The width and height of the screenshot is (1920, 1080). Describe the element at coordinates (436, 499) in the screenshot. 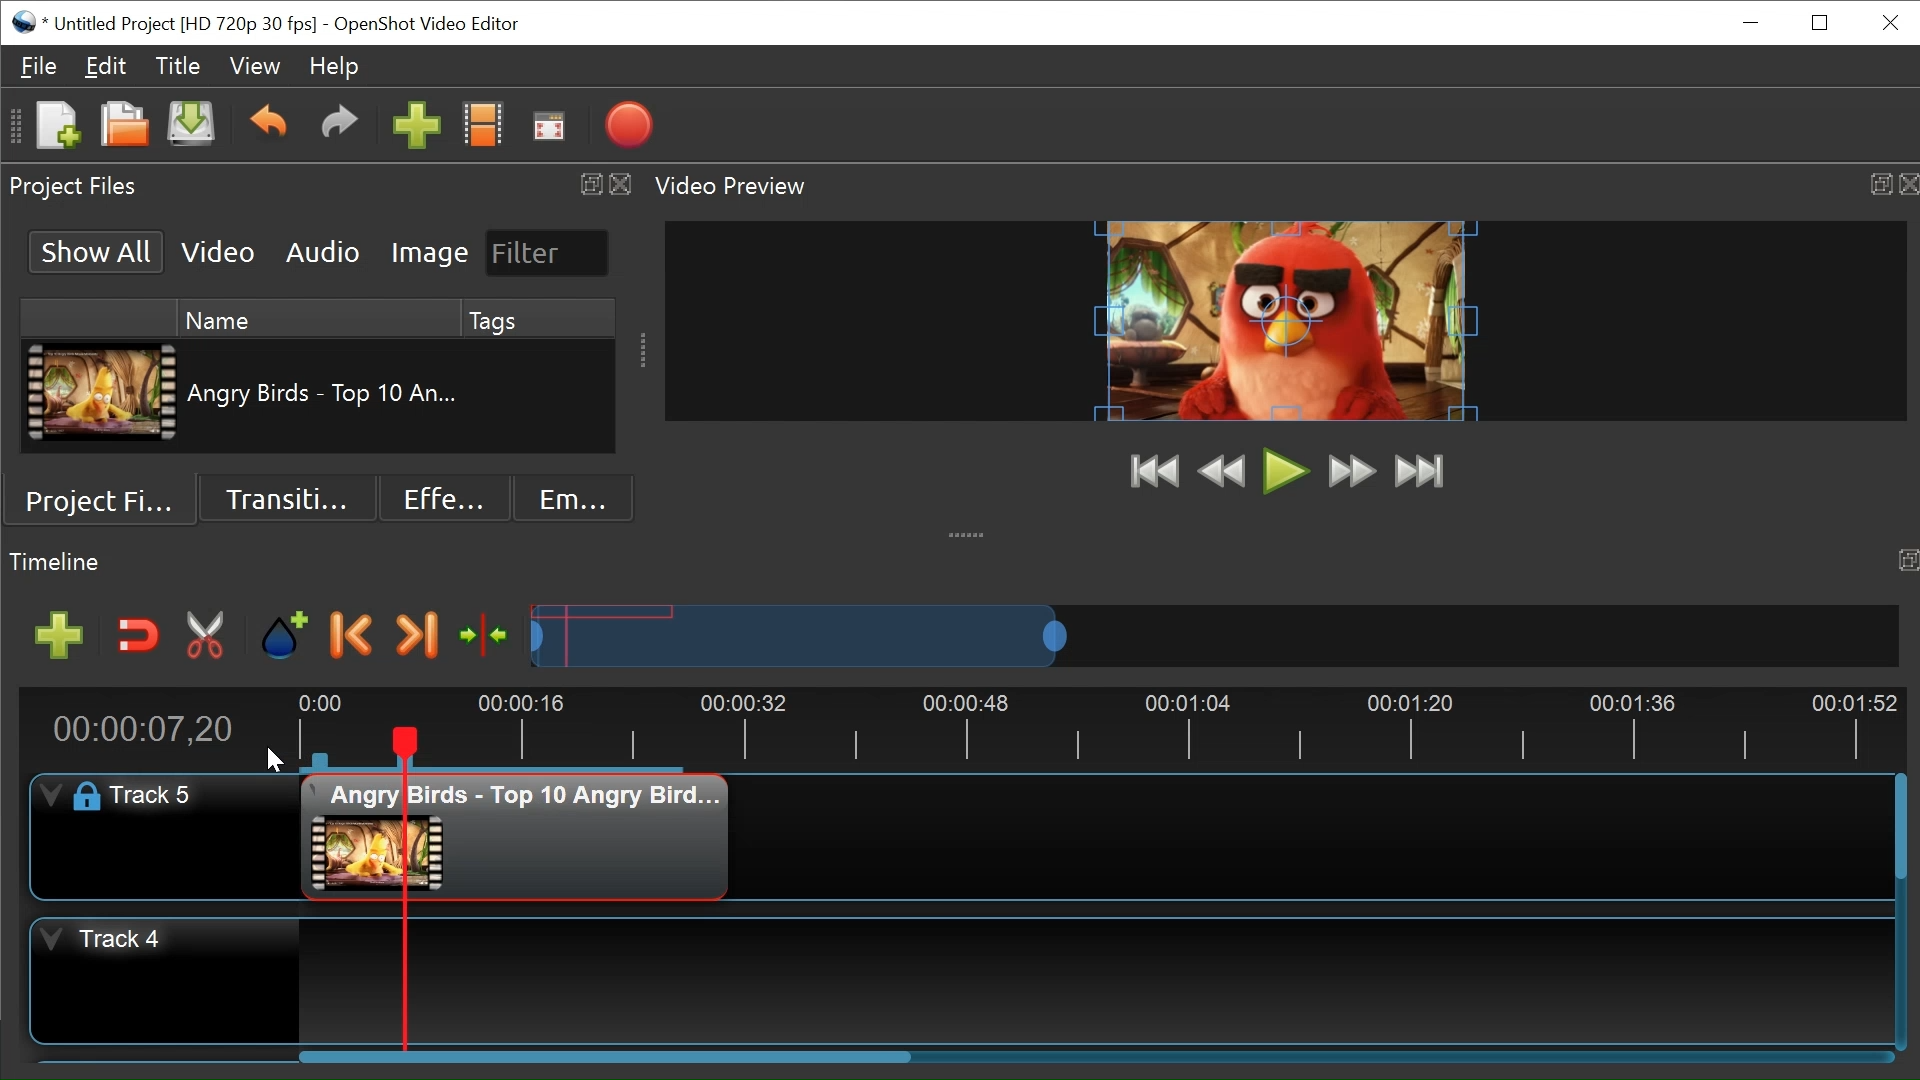

I see `Effects` at that location.